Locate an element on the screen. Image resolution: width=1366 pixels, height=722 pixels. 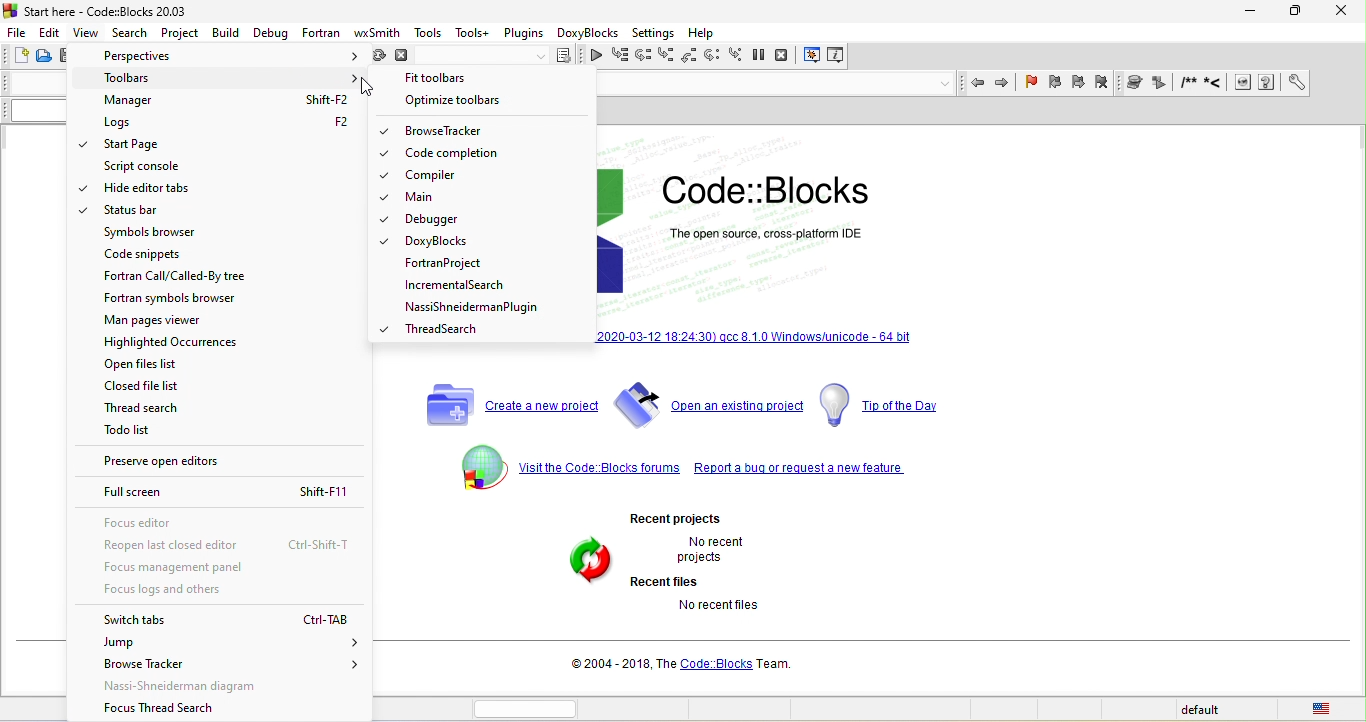
default is located at coordinates (1201, 711).